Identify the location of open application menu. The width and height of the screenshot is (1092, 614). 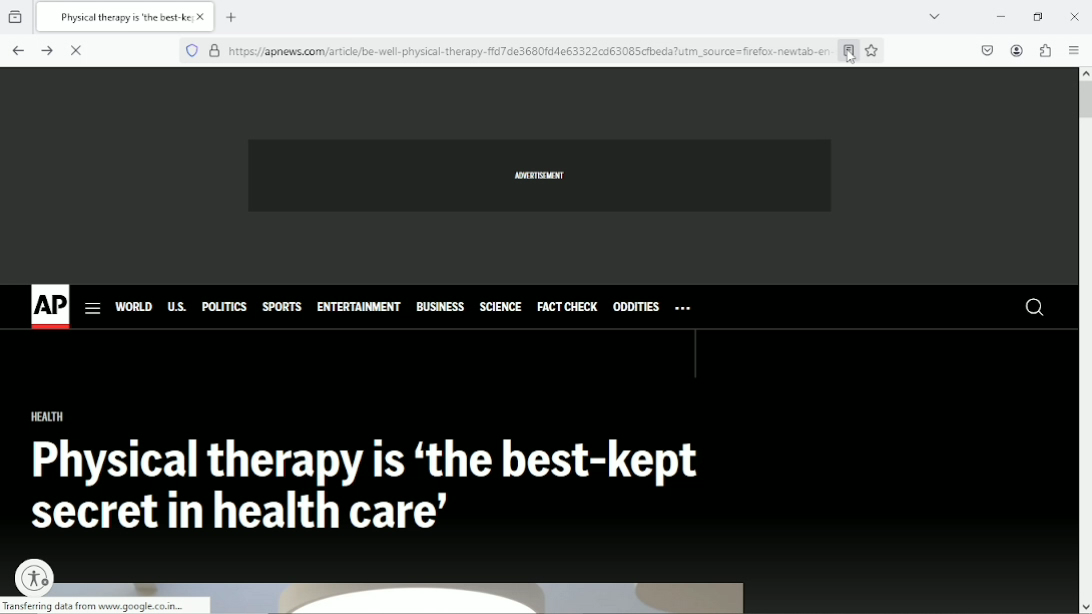
(1074, 49).